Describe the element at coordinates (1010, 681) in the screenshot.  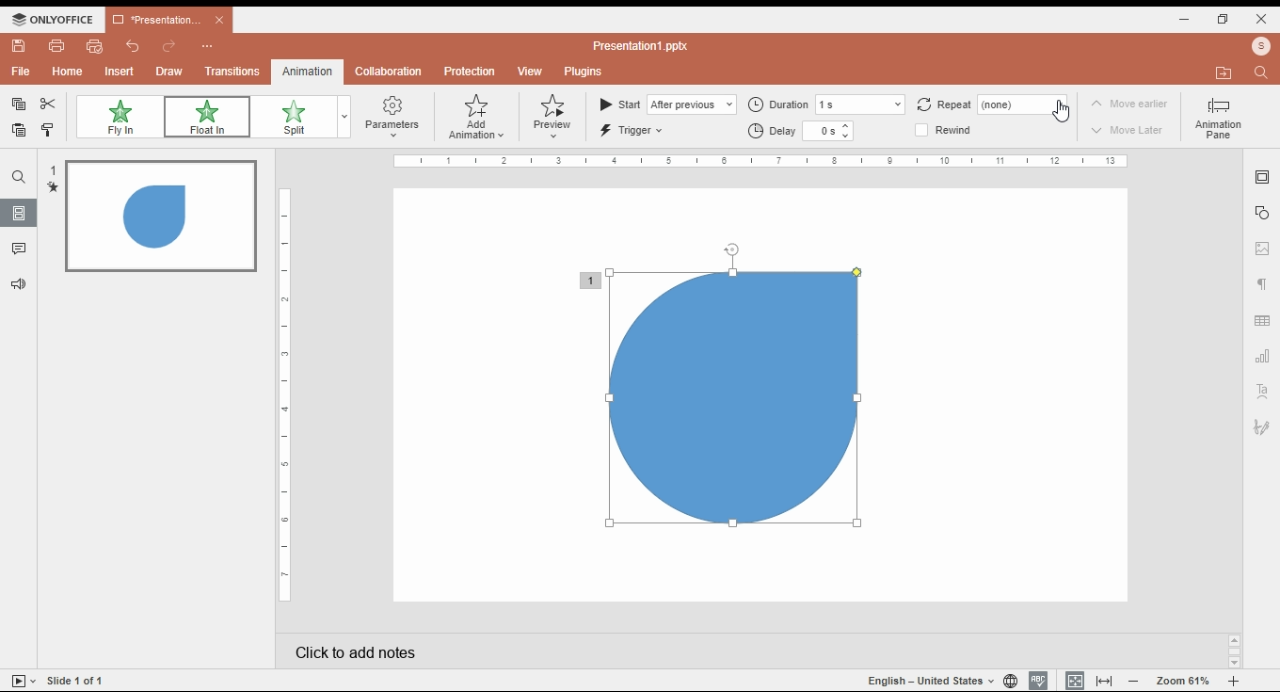
I see `set language` at that location.